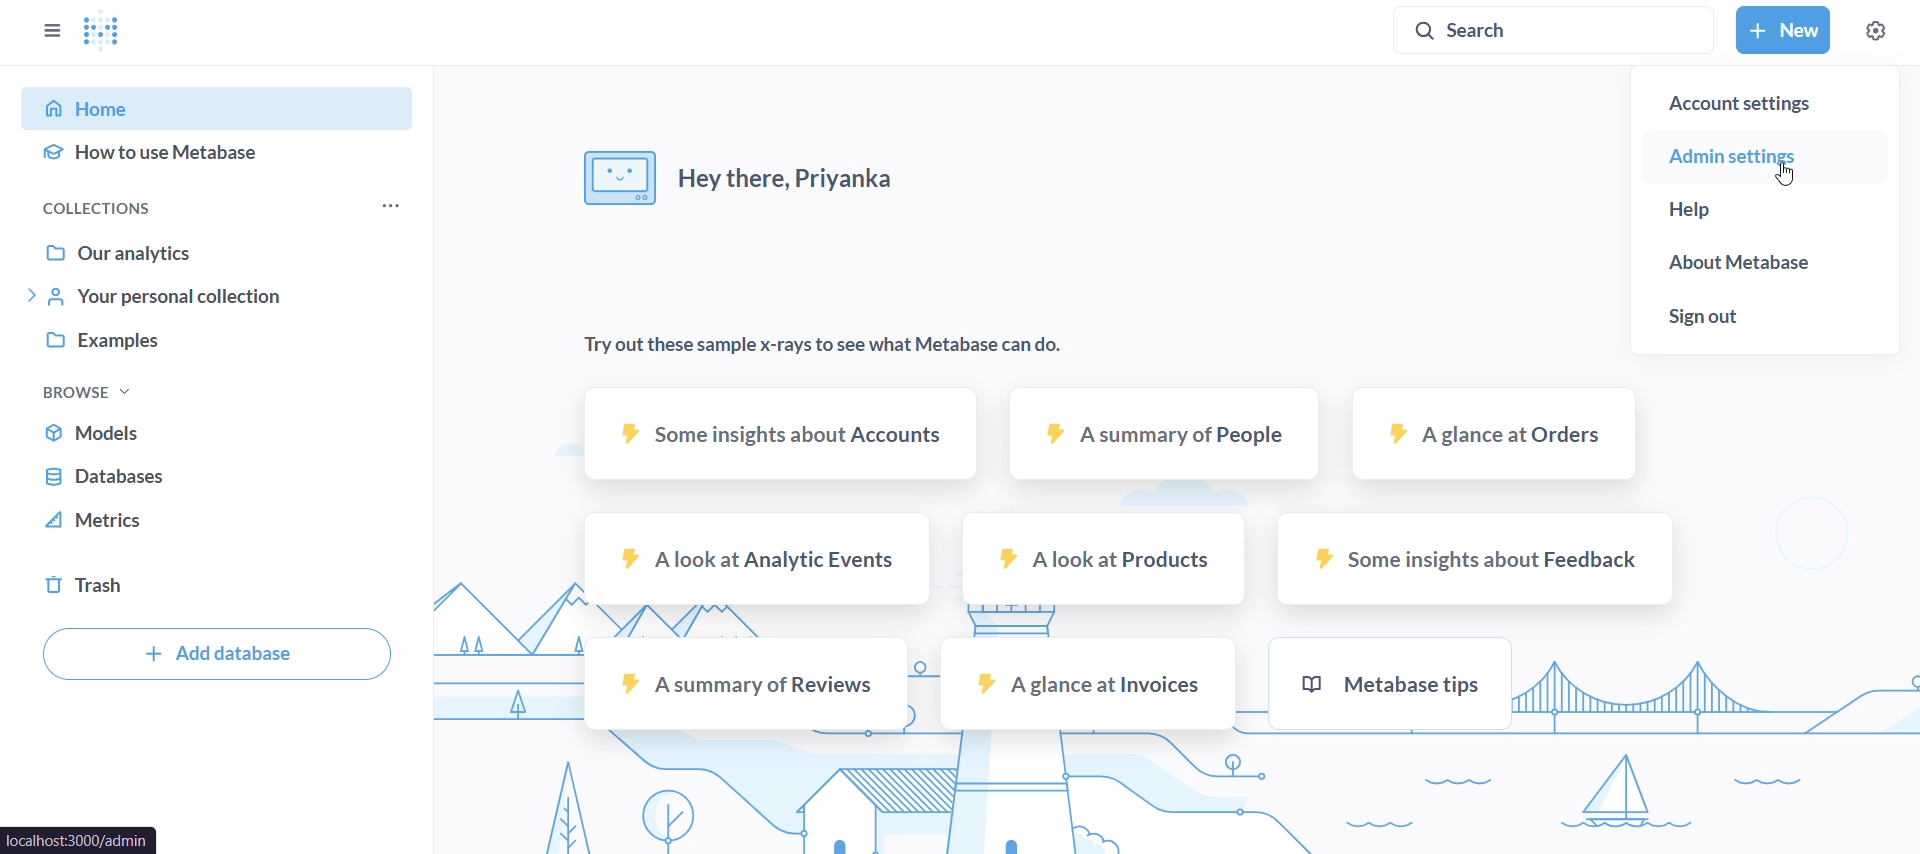 This screenshot has width=1920, height=854. Describe the element at coordinates (1167, 438) in the screenshot. I see `a summary of people` at that location.